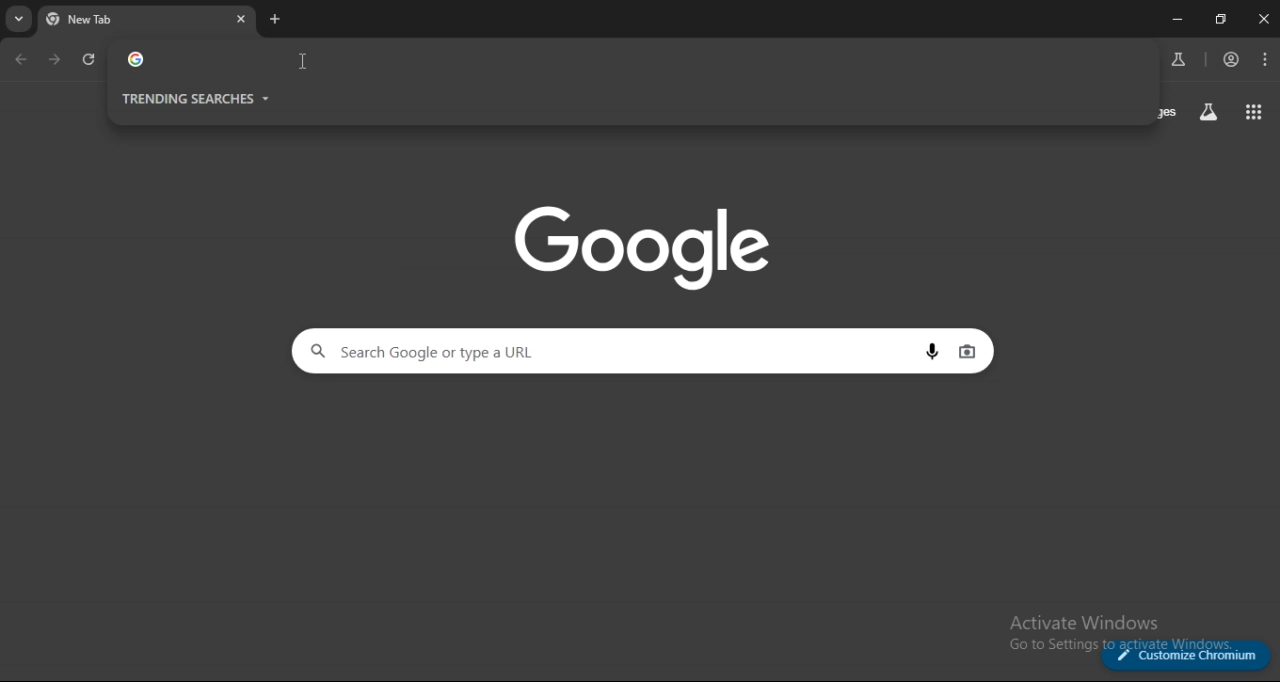 This screenshot has height=682, width=1280. Describe the element at coordinates (20, 19) in the screenshot. I see `search tabs` at that location.